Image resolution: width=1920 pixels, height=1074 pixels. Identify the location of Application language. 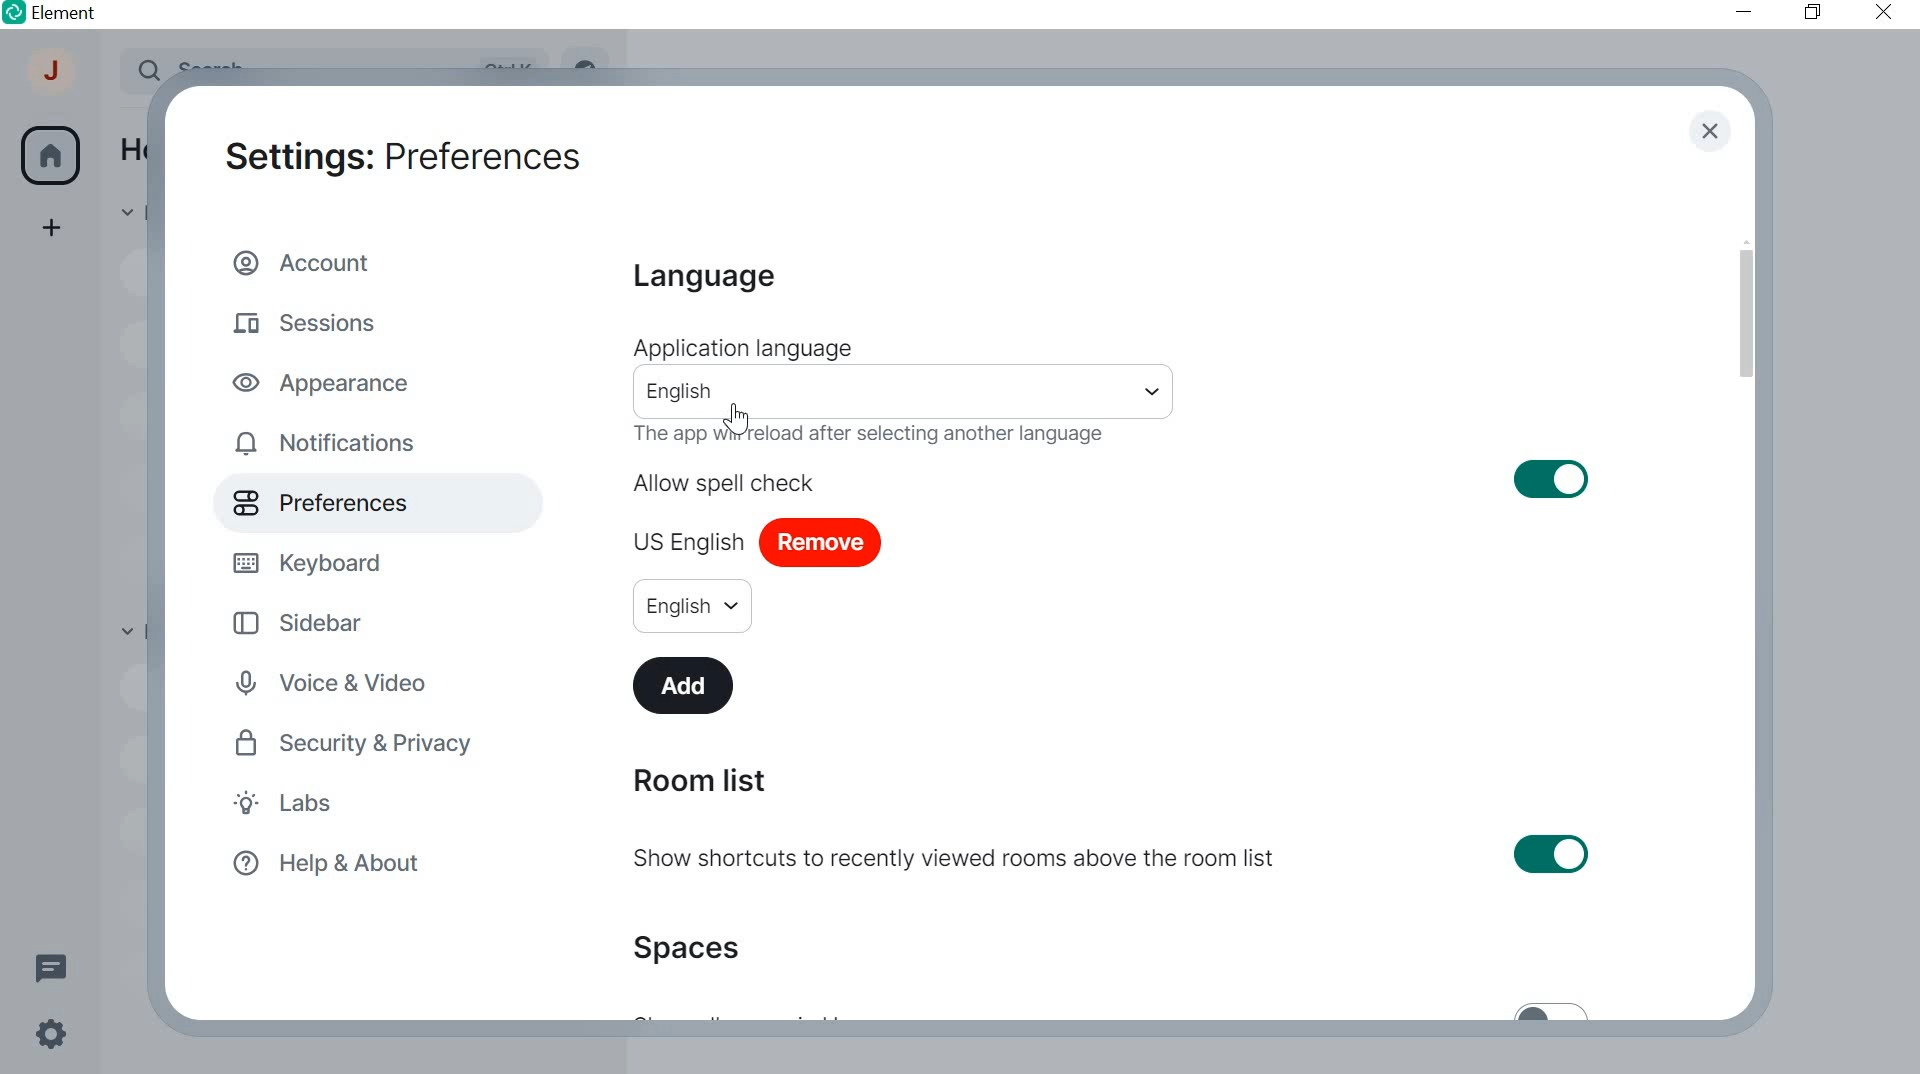
(741, 348).